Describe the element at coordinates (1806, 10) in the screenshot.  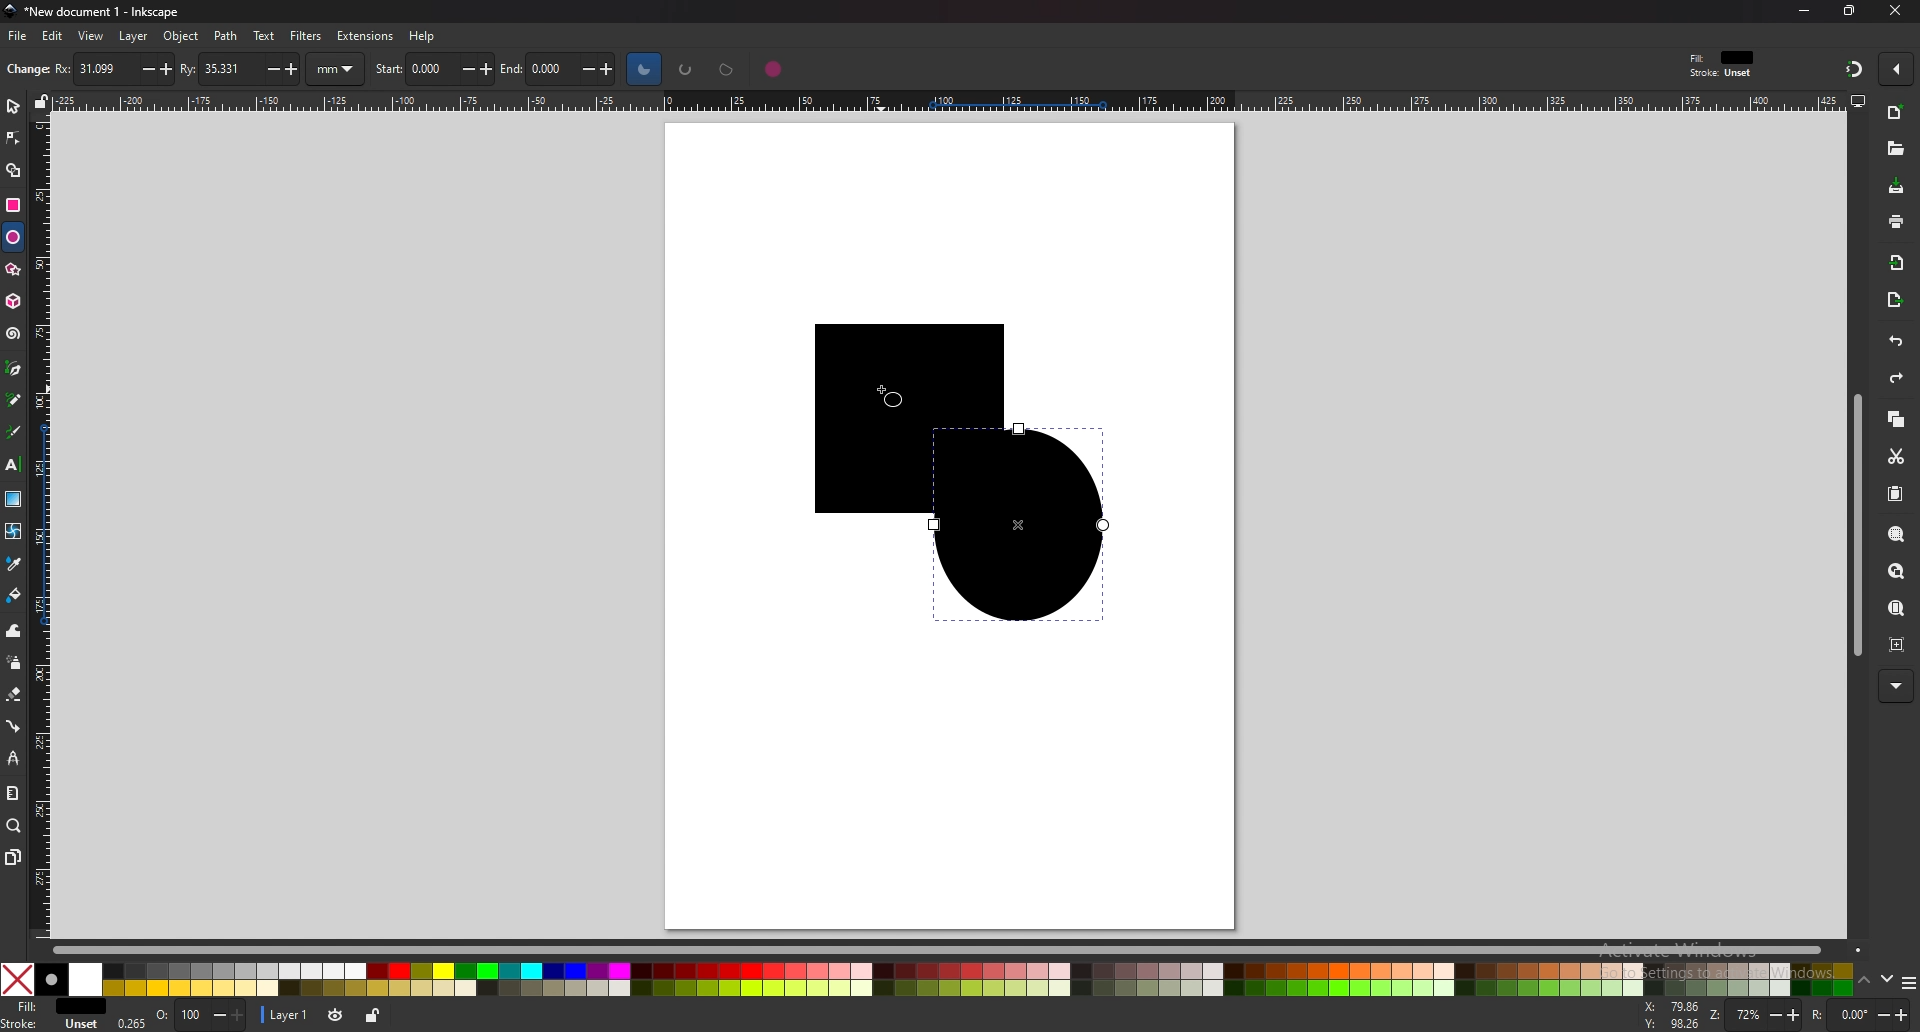
I see `minimize` at that location.